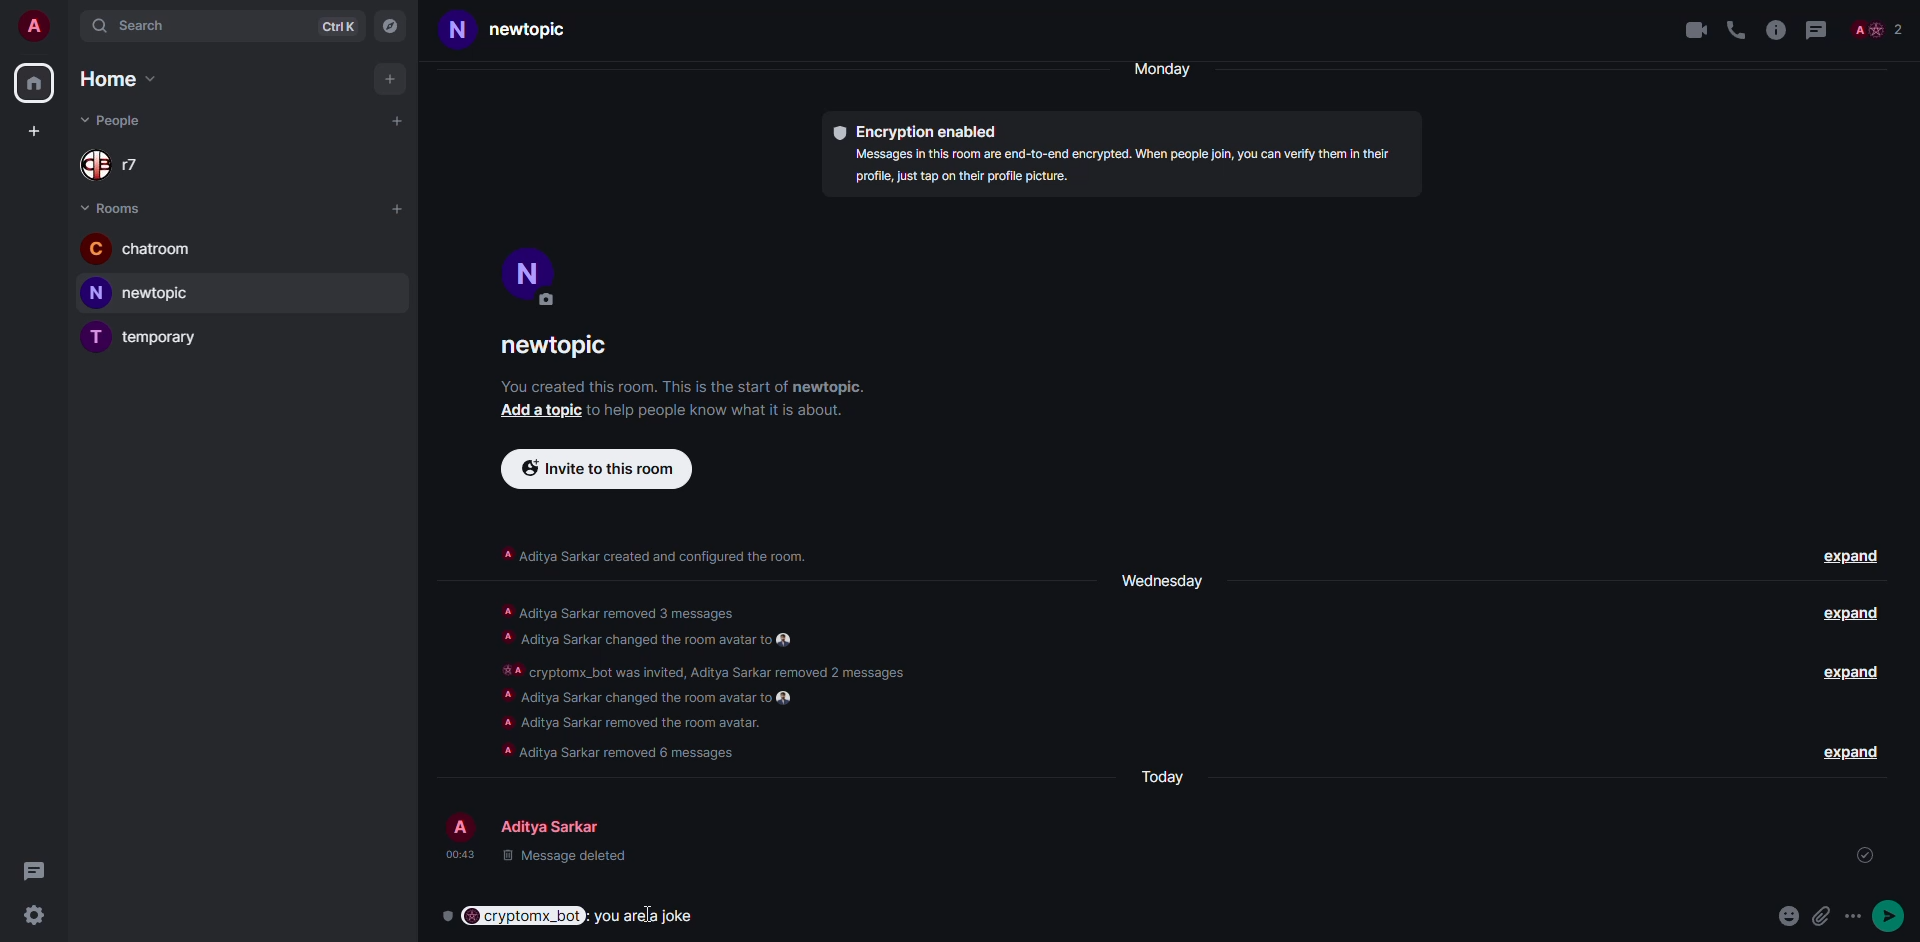  Describe the element at coordinates (114, 79) in the screenshot. I see `home` at that location.